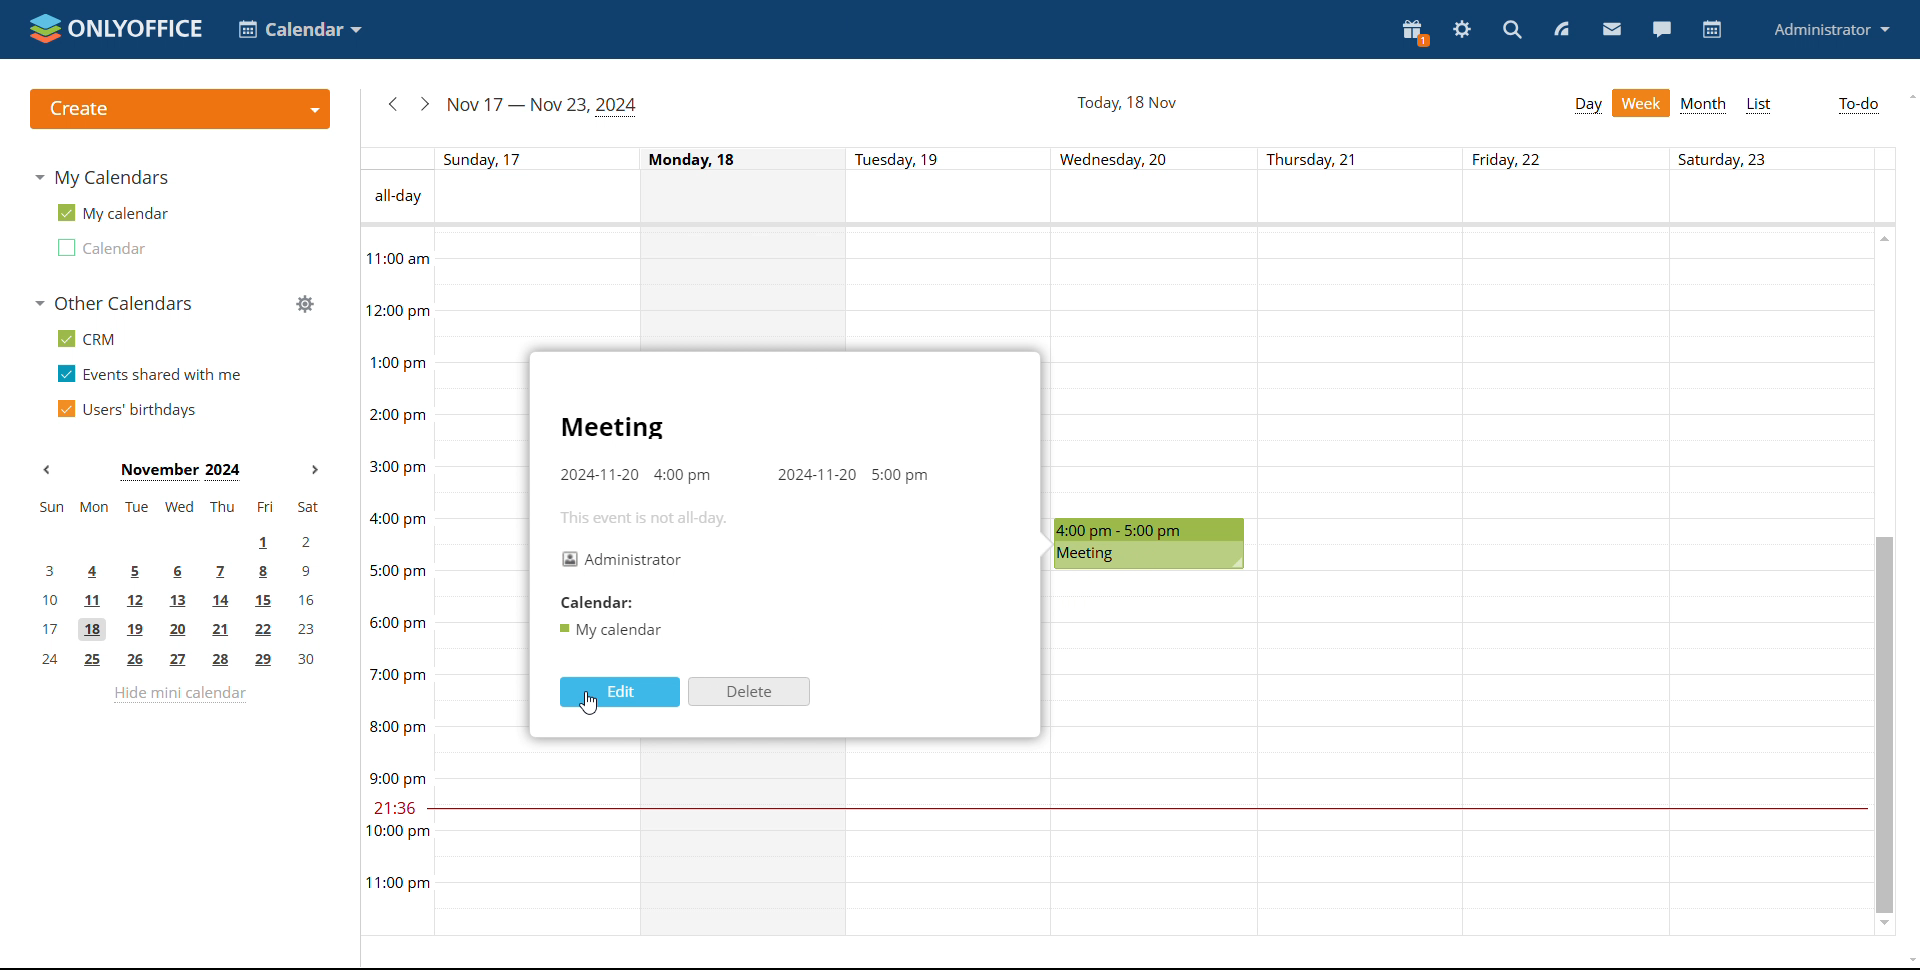 The image size is (1920, 970). Describe the element at coordinates (1886, 926) in the screenshot. I see `scroll down` at that location.